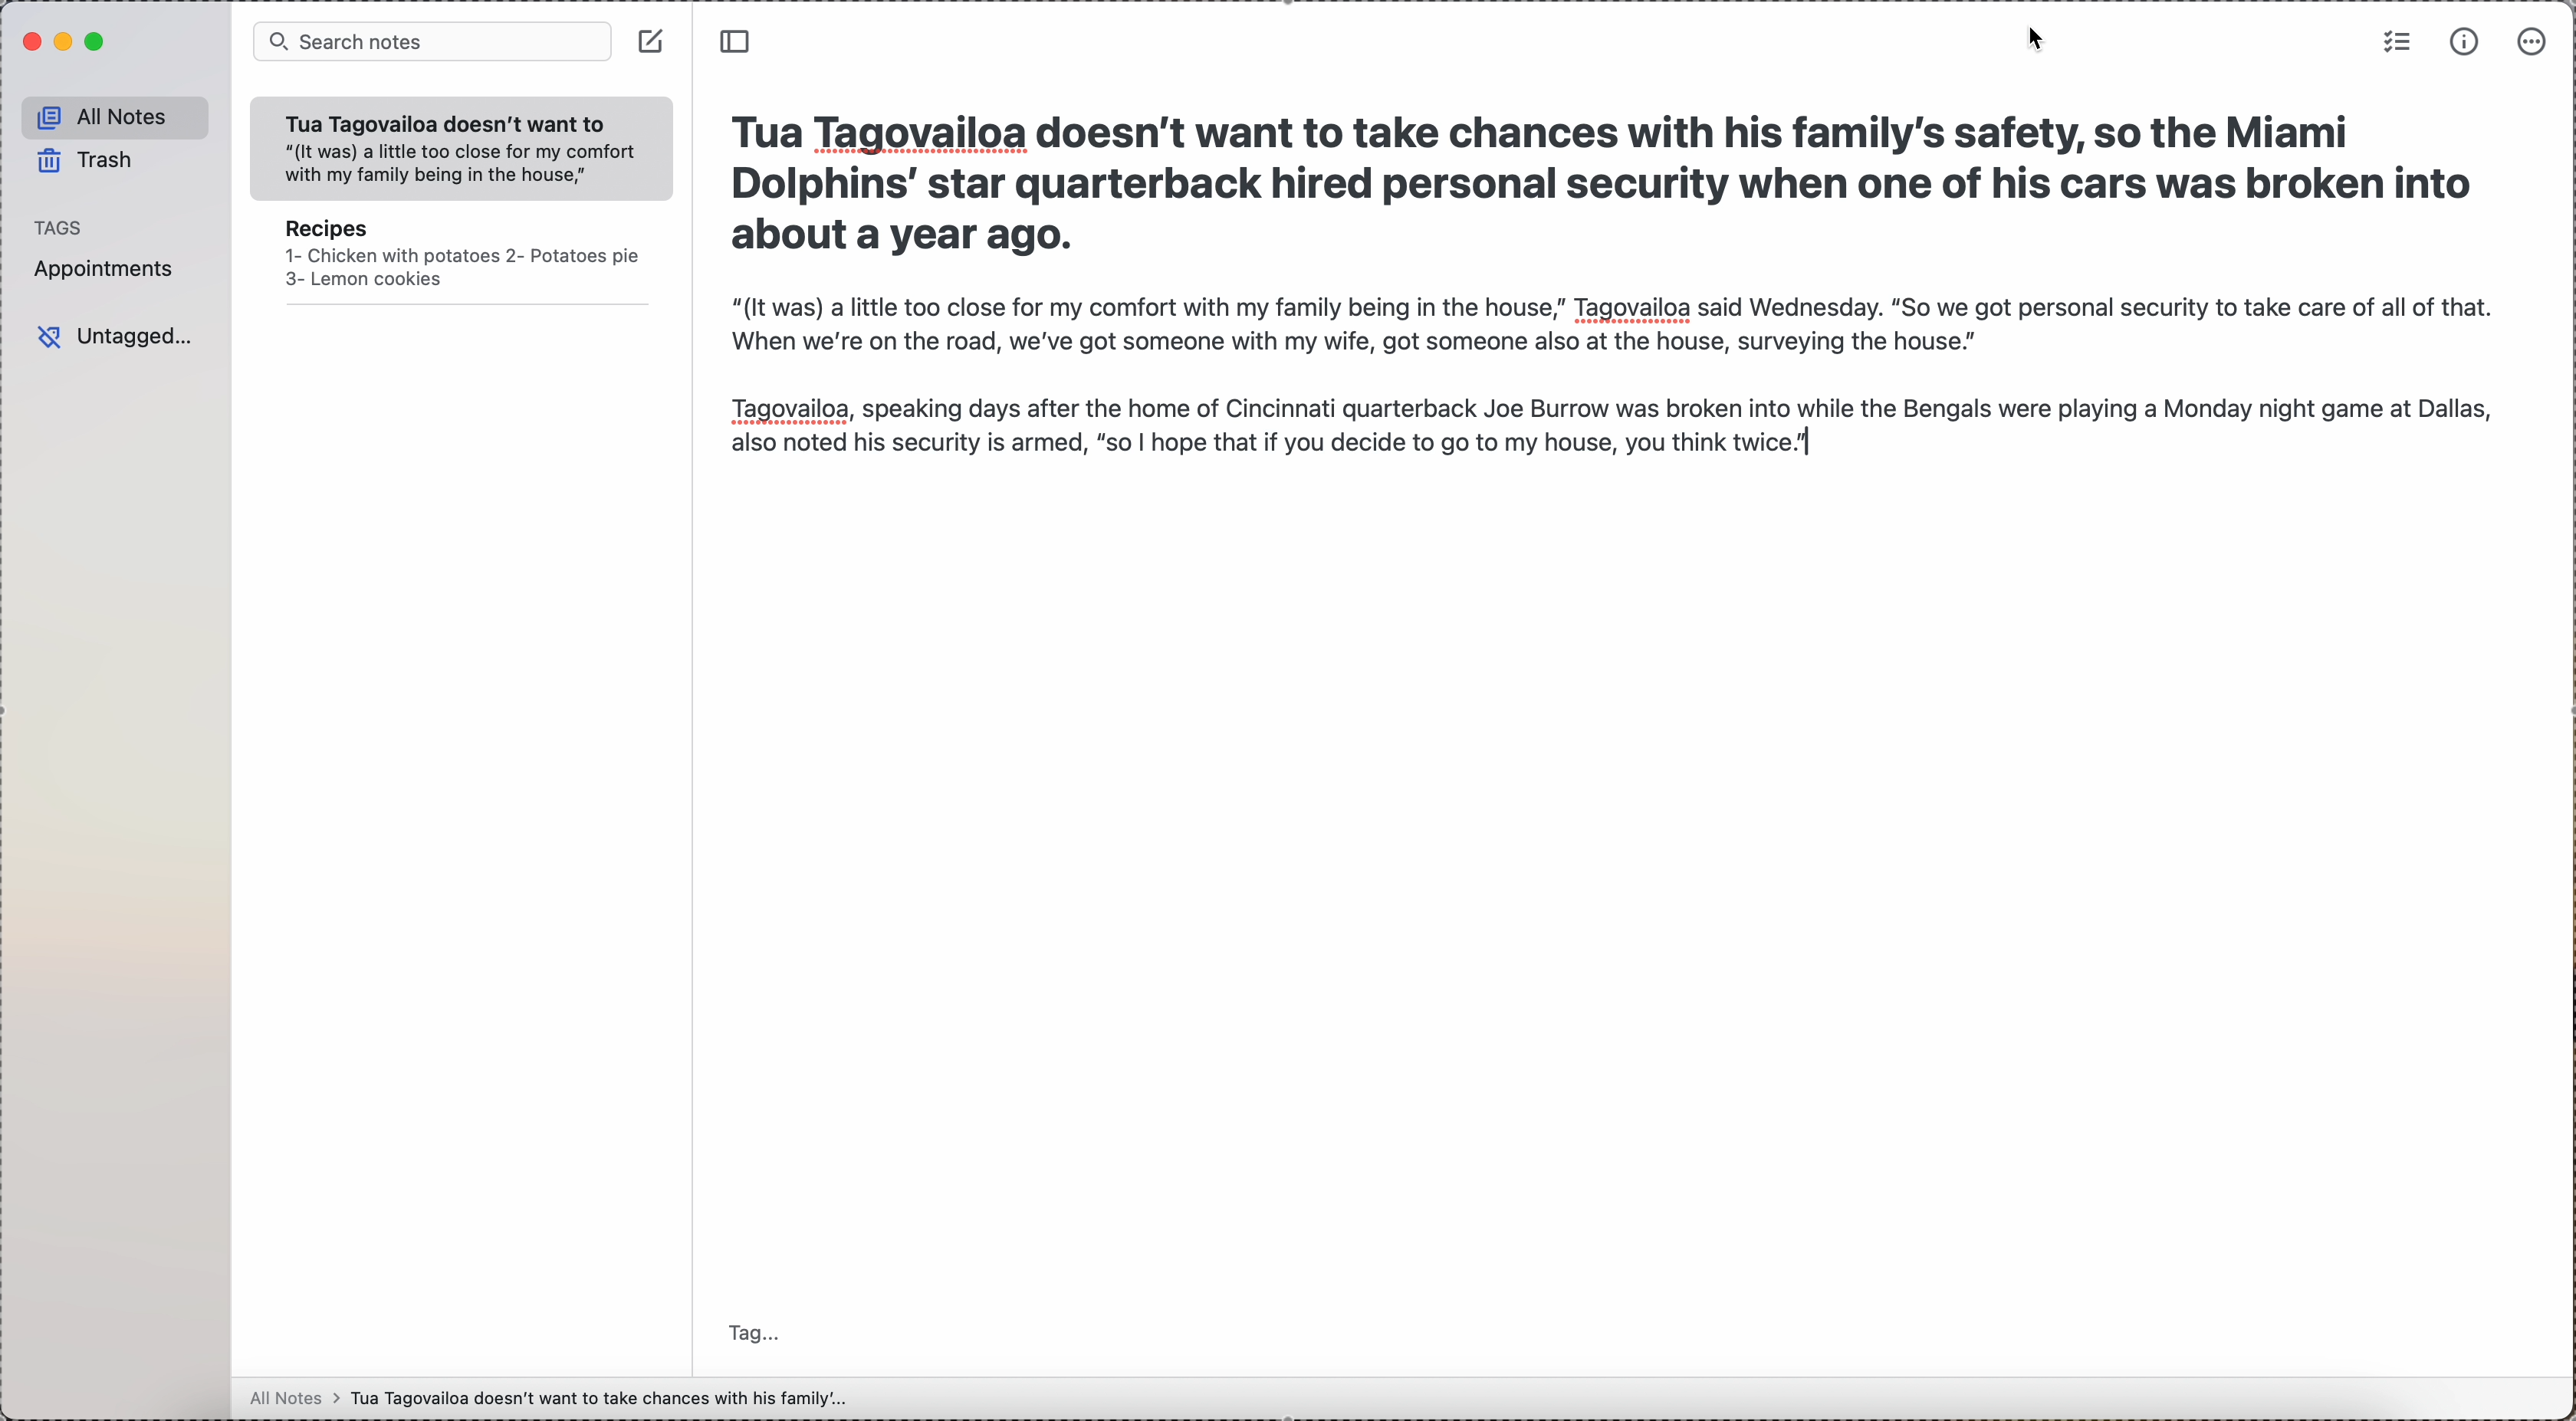 This screenshot has width=2576, height=1421. What do you see at coordinates (1624, 189) in the screenshot?
I see `Tua Tagovailoa doesn't want to take chances with his family's safety, so the Miami
Dolphins’ star quarterback hired personal security when one of his cars was
broken into about a vear ago.` at bounding box center [1624, 189].